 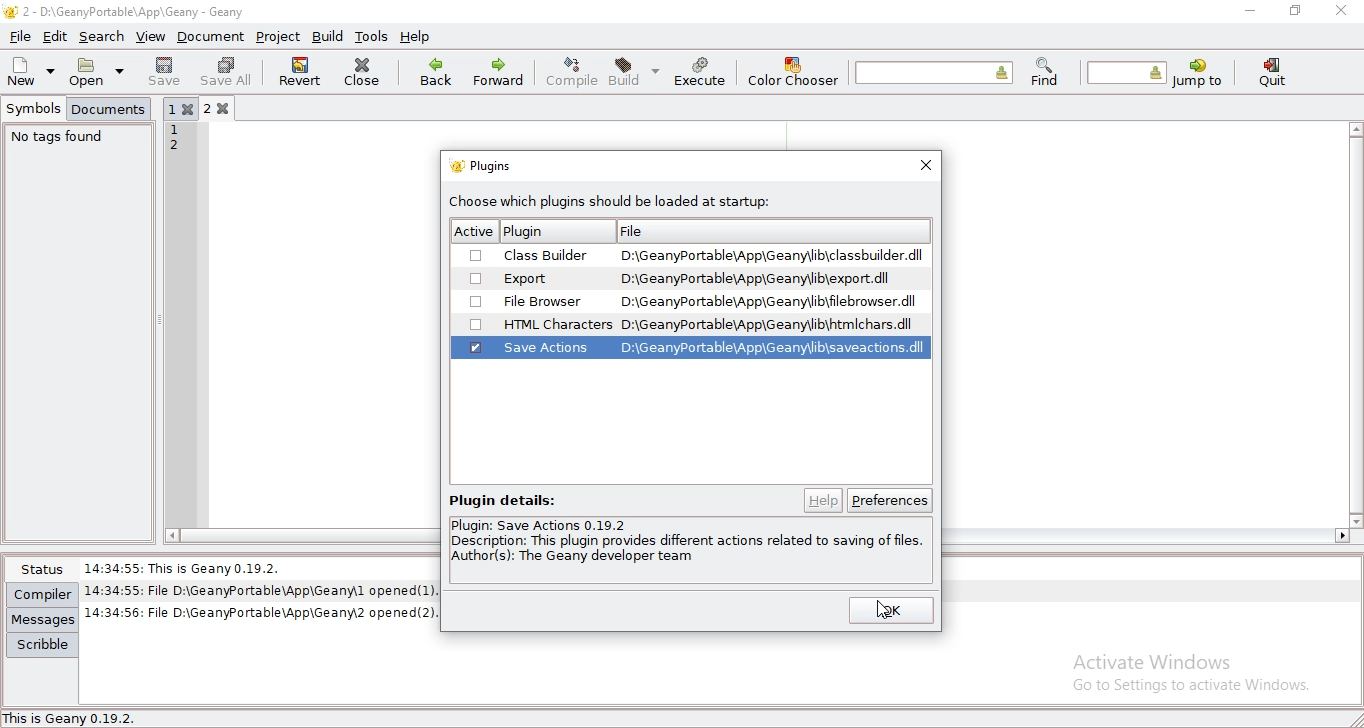 I want to click on search, so click(x=103, y=36).